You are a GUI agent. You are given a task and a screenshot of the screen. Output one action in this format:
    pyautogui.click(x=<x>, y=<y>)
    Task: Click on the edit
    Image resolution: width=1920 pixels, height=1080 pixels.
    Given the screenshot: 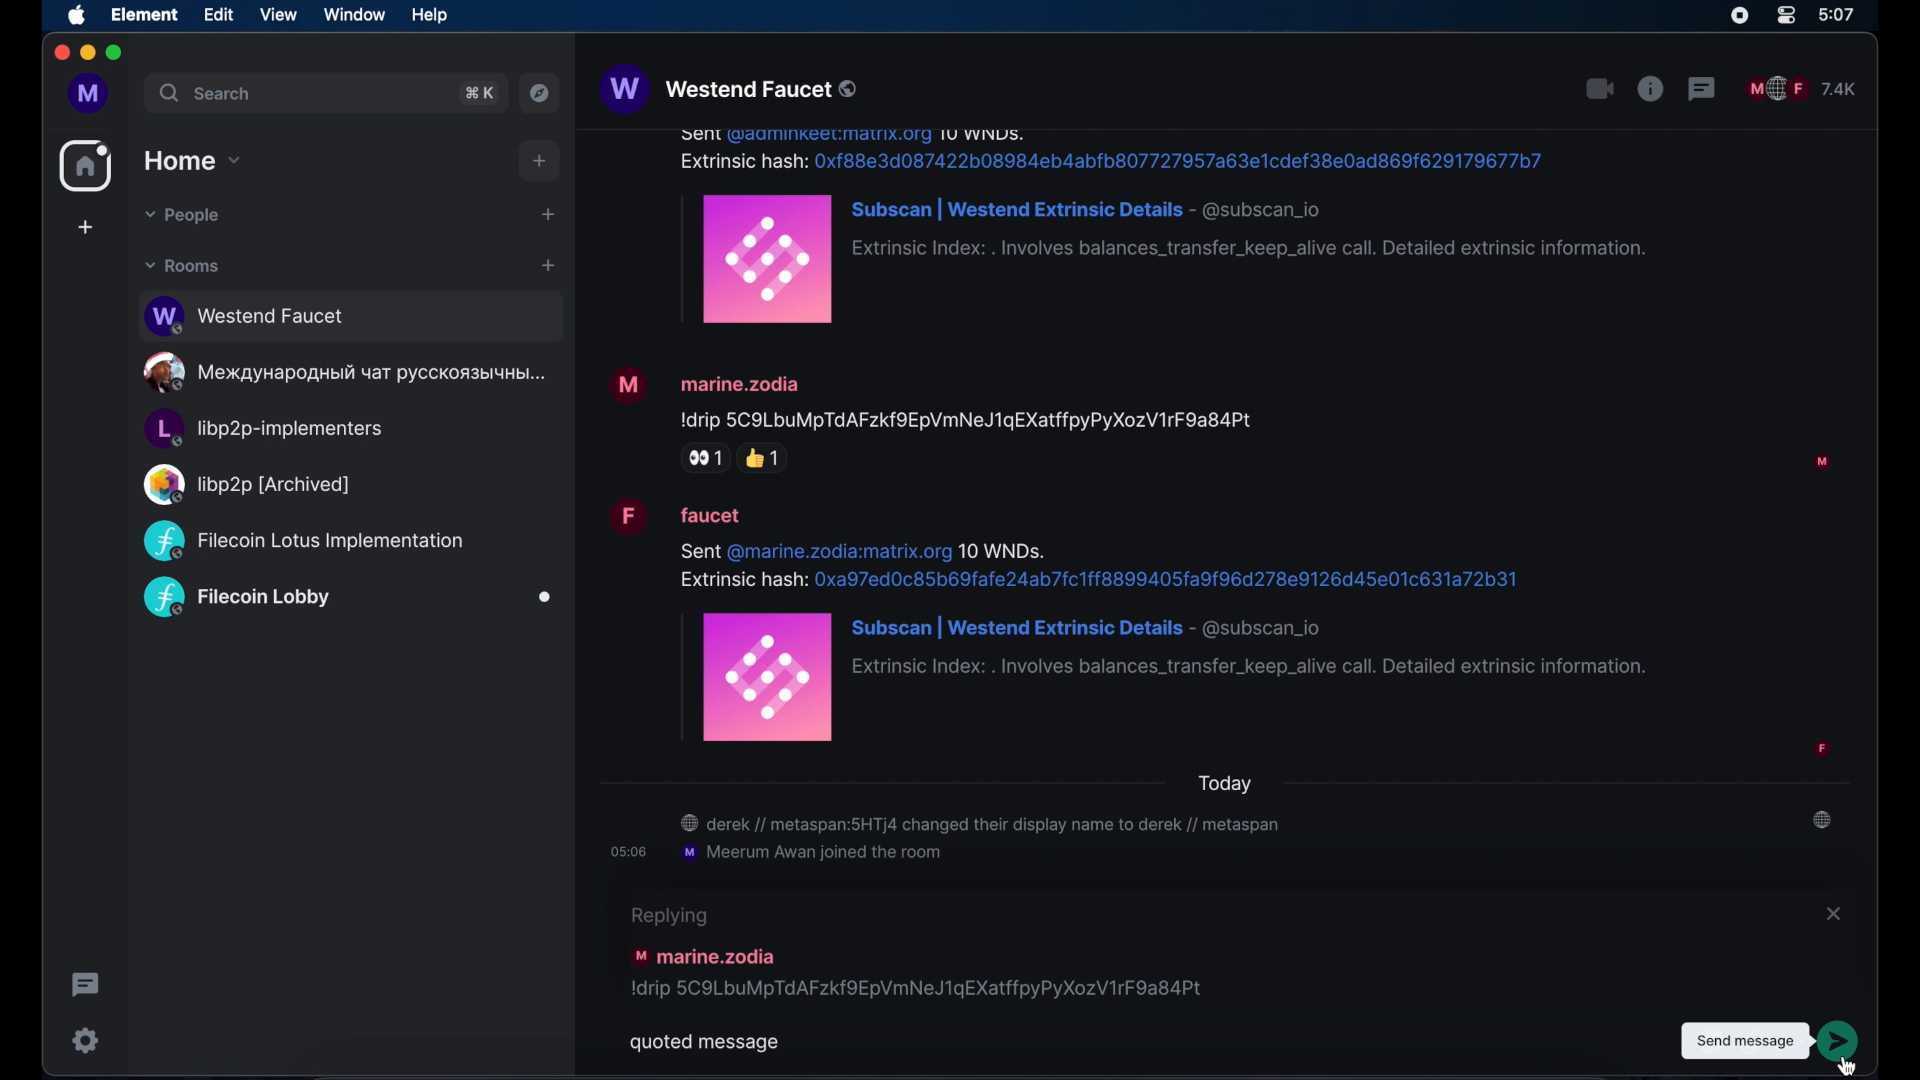 What is the action you would take?
    pyautogui.click(x=217, y=14)
    